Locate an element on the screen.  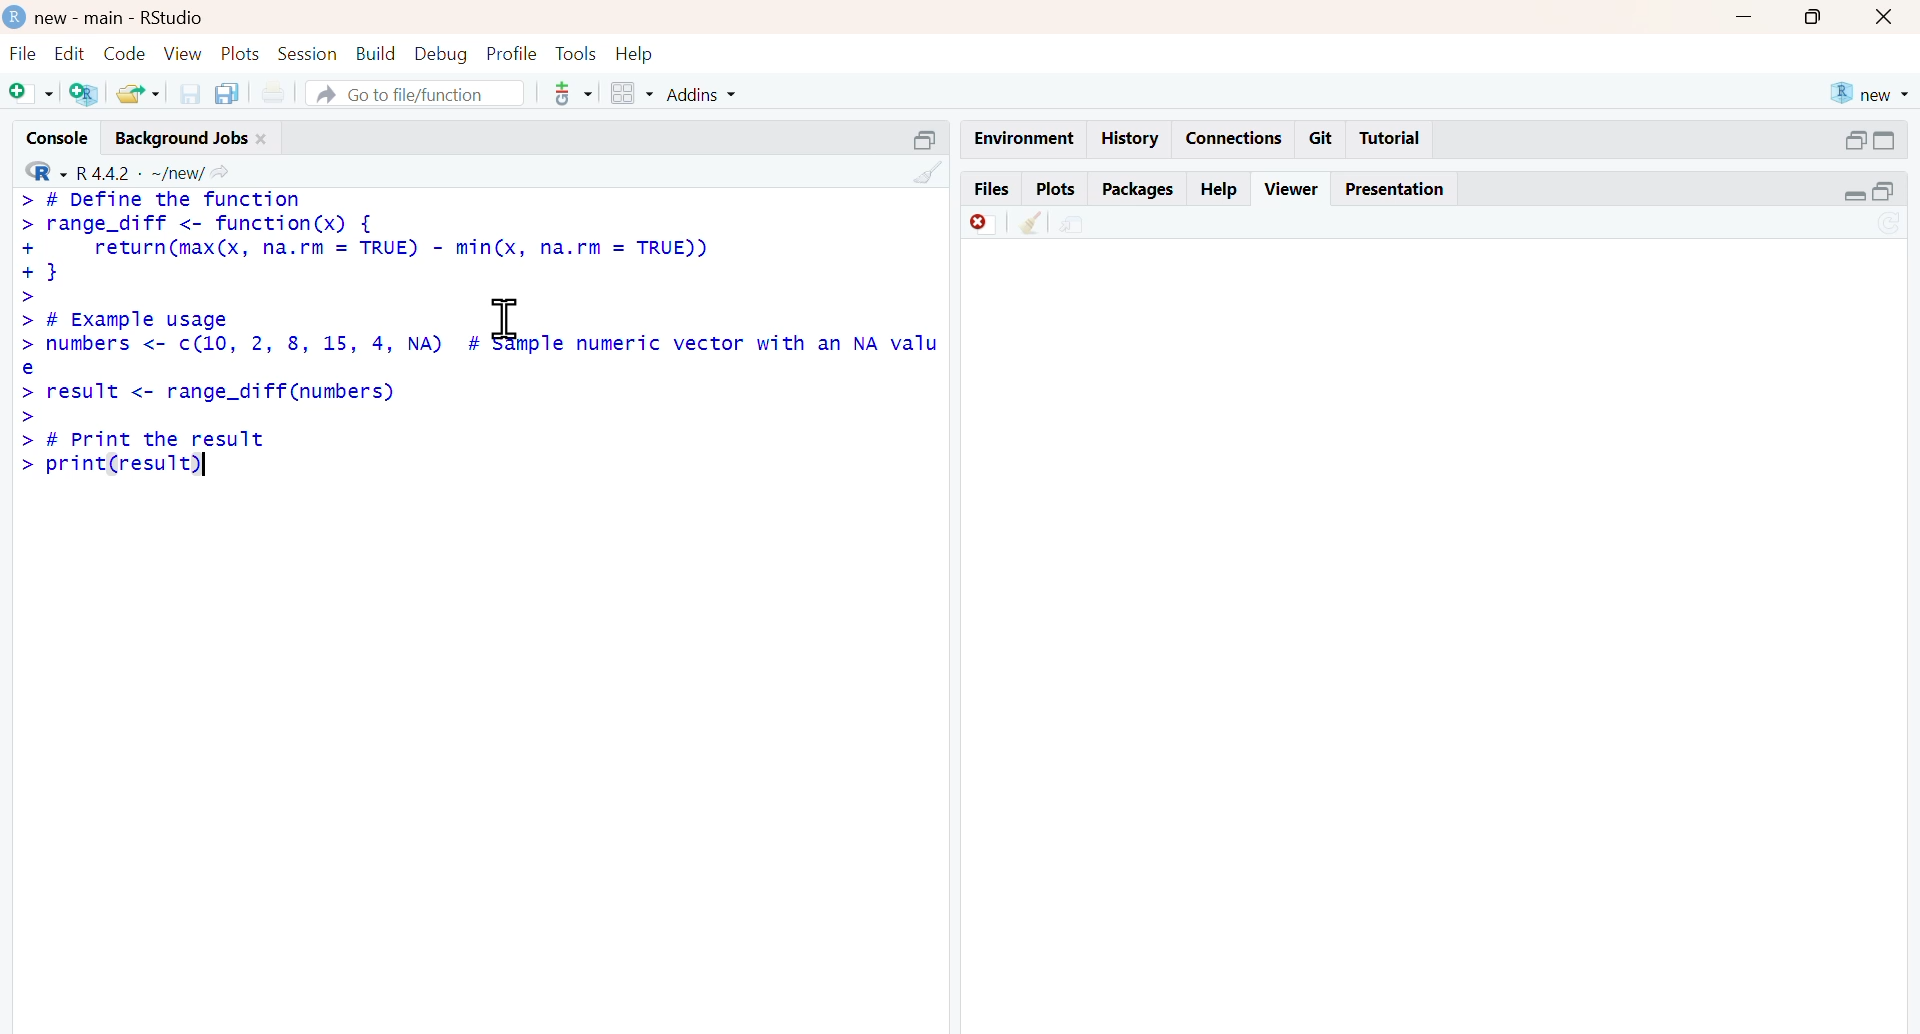
view is located at coordinates (183, 54).